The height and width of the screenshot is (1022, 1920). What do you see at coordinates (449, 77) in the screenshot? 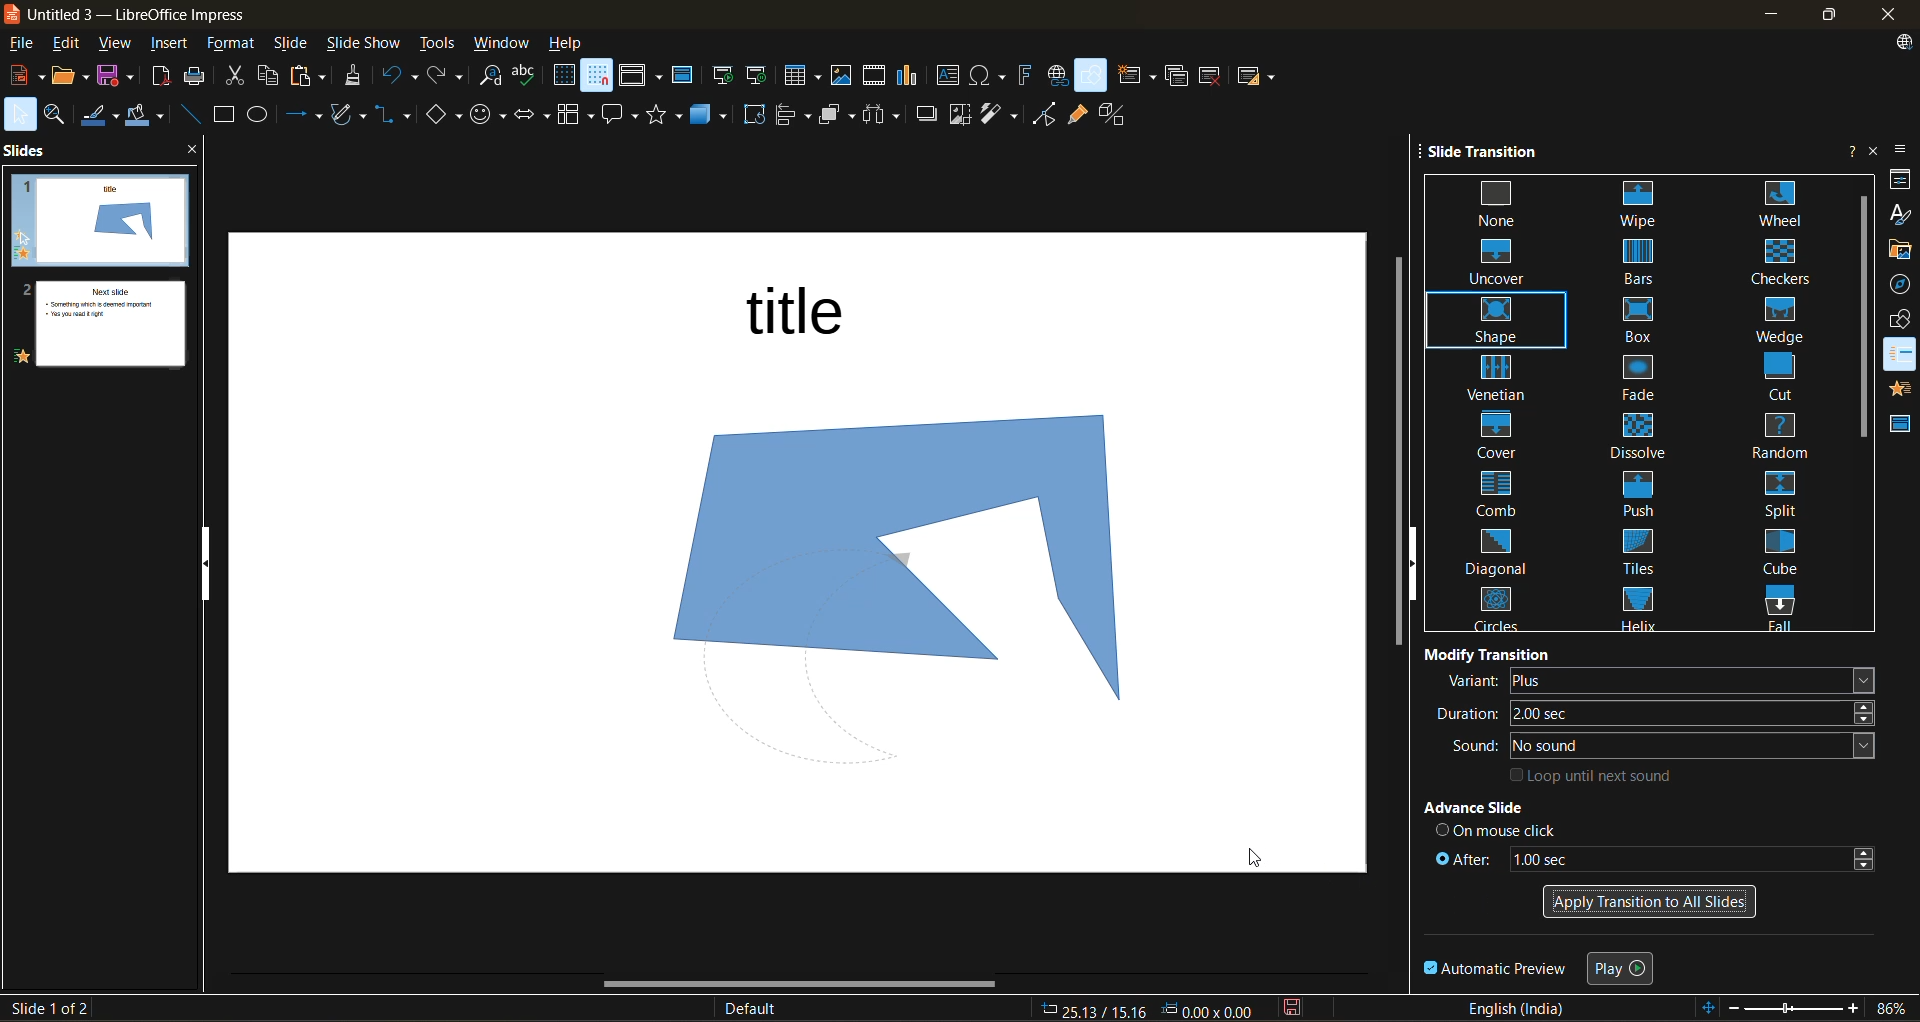
I see `redo` at bounding box center [449, 77].